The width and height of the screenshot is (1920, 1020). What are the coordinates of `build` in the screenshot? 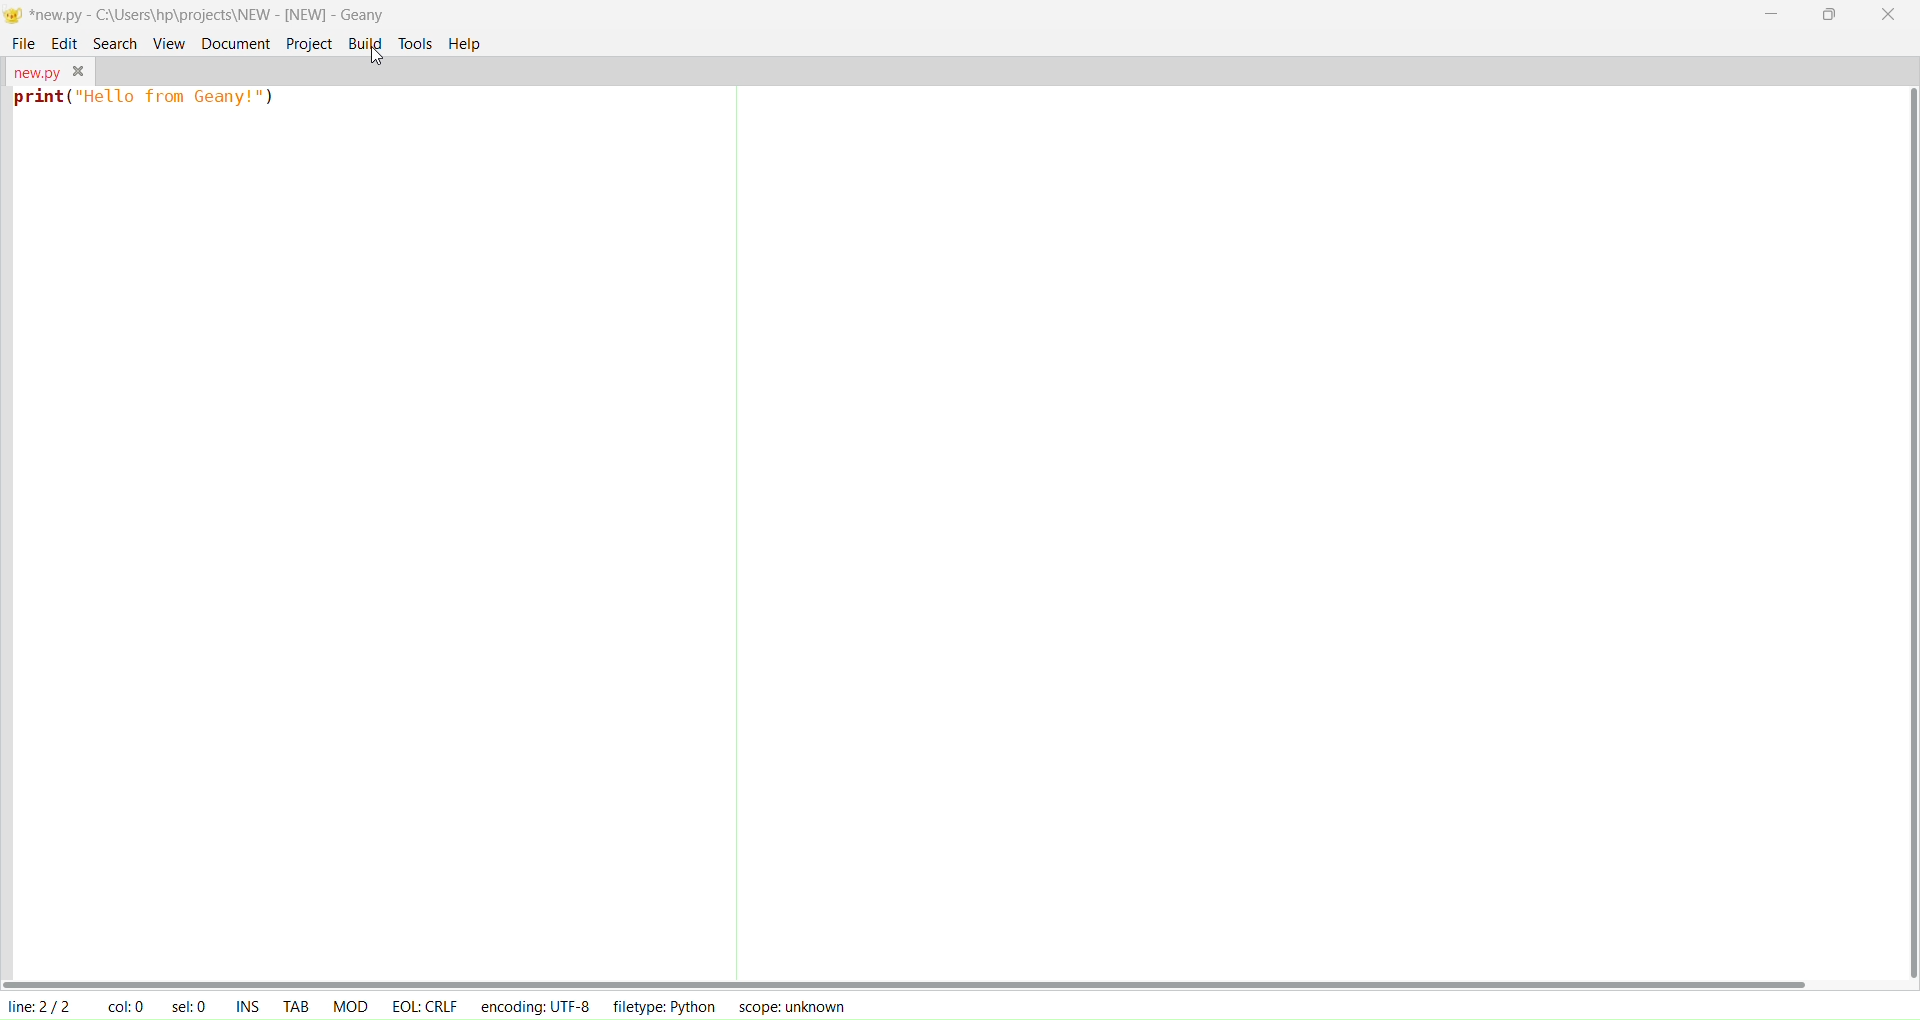 It's located at (365, 43).